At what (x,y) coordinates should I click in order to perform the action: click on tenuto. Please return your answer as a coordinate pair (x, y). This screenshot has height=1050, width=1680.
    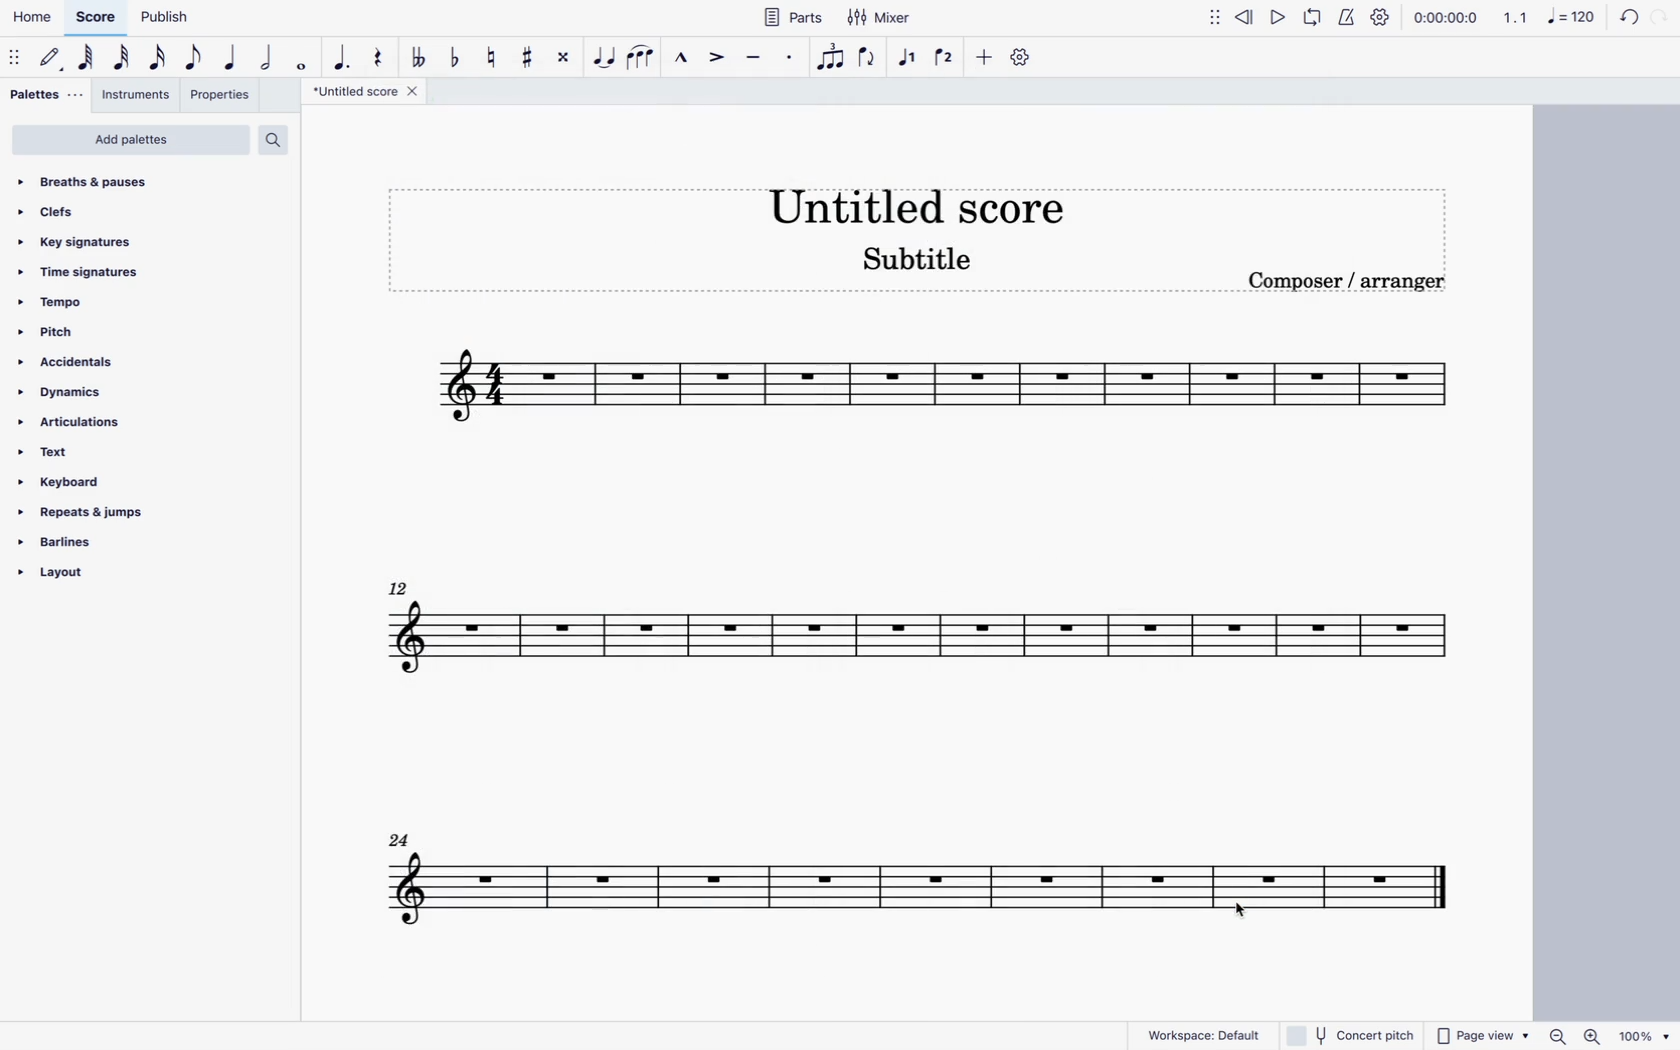
    Looking at the image, I should click on (758, 64).